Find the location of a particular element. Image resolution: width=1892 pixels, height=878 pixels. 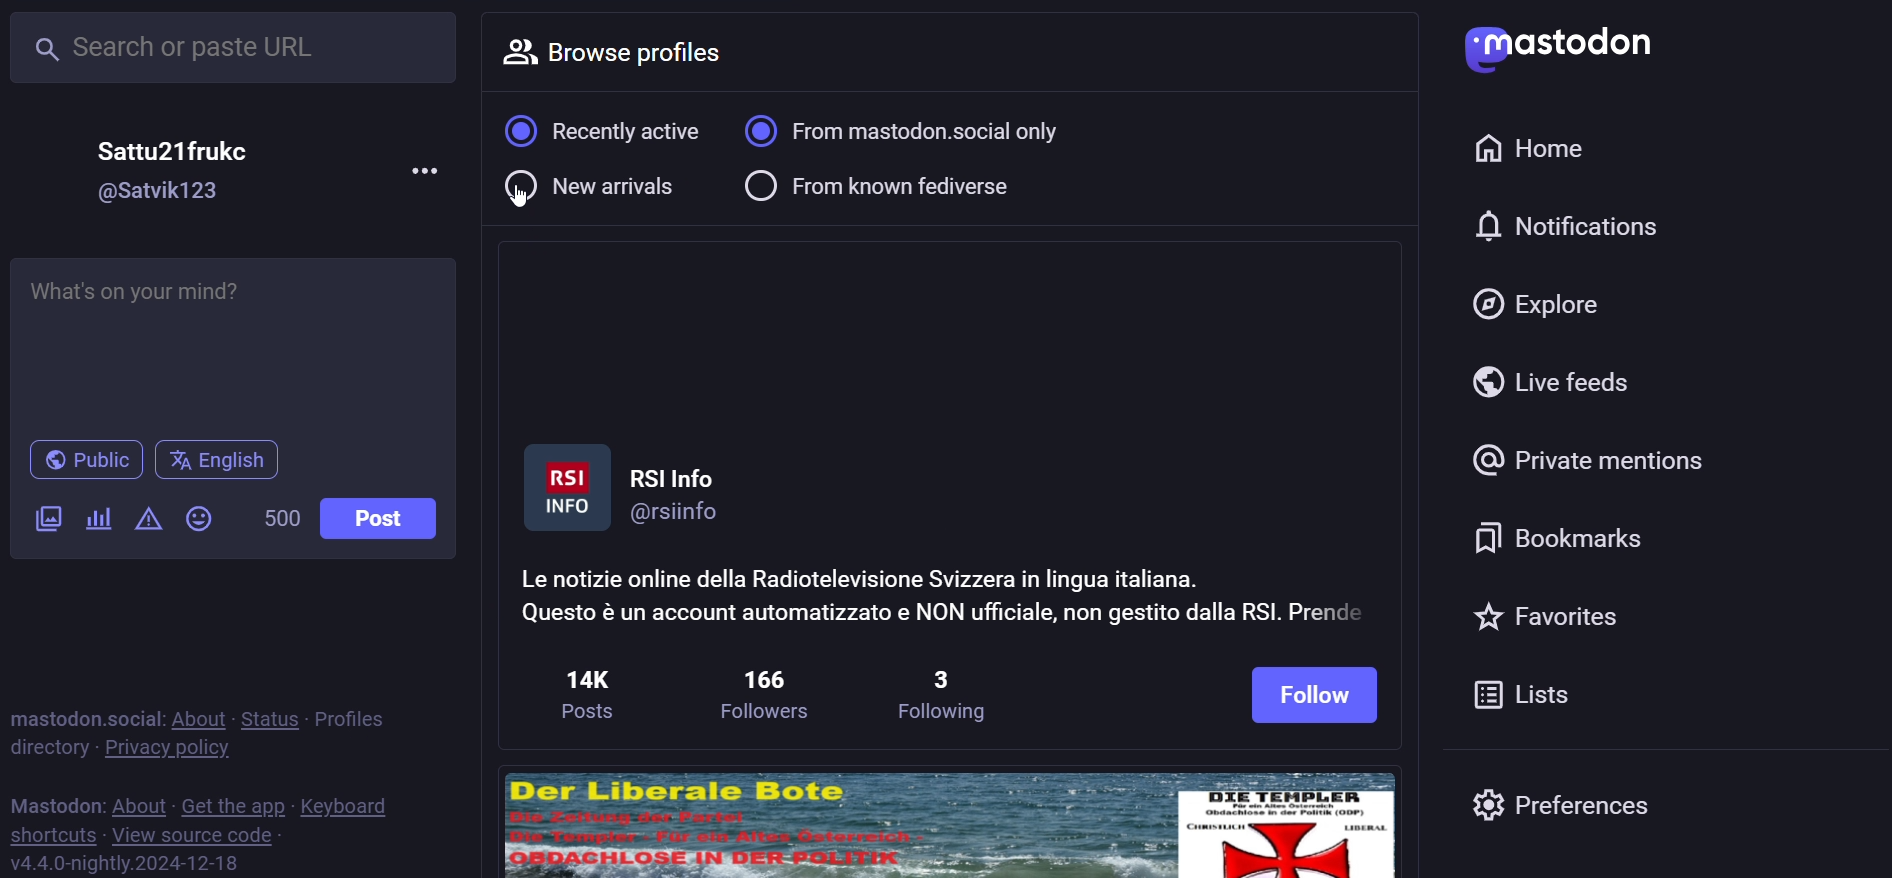

3 following is located at coordinates (940, 693).